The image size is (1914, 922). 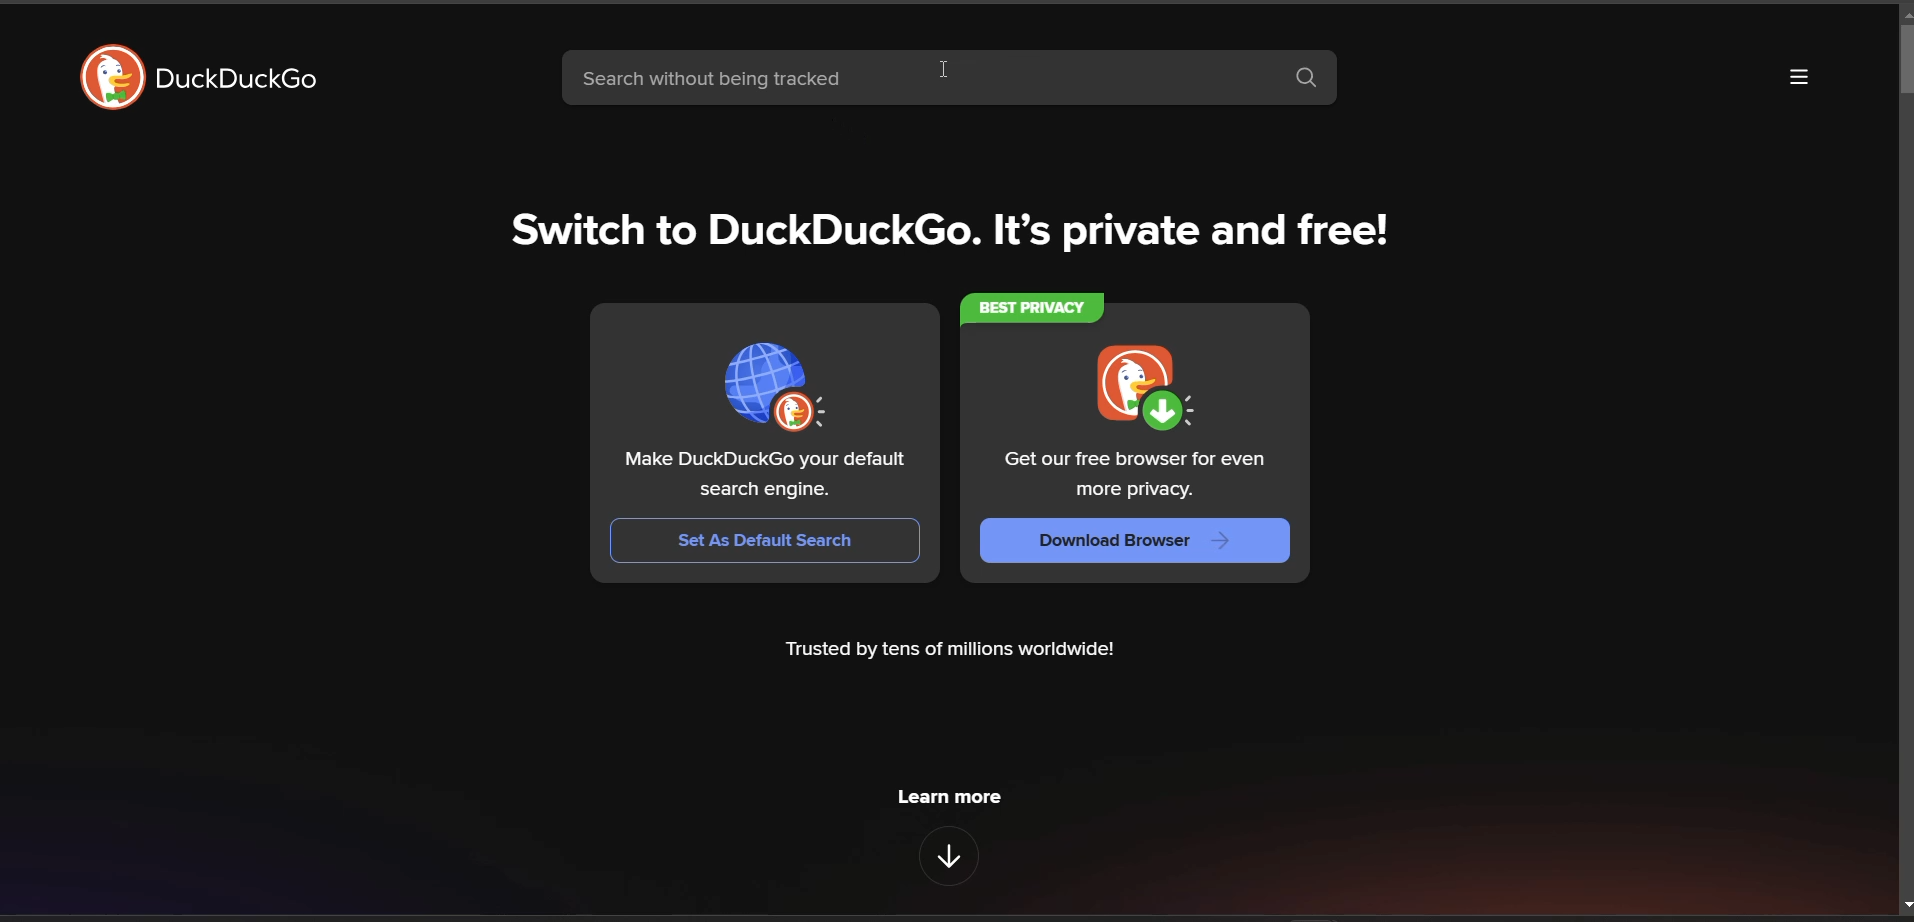 I want to click on logo, so click(x=110, y=76).